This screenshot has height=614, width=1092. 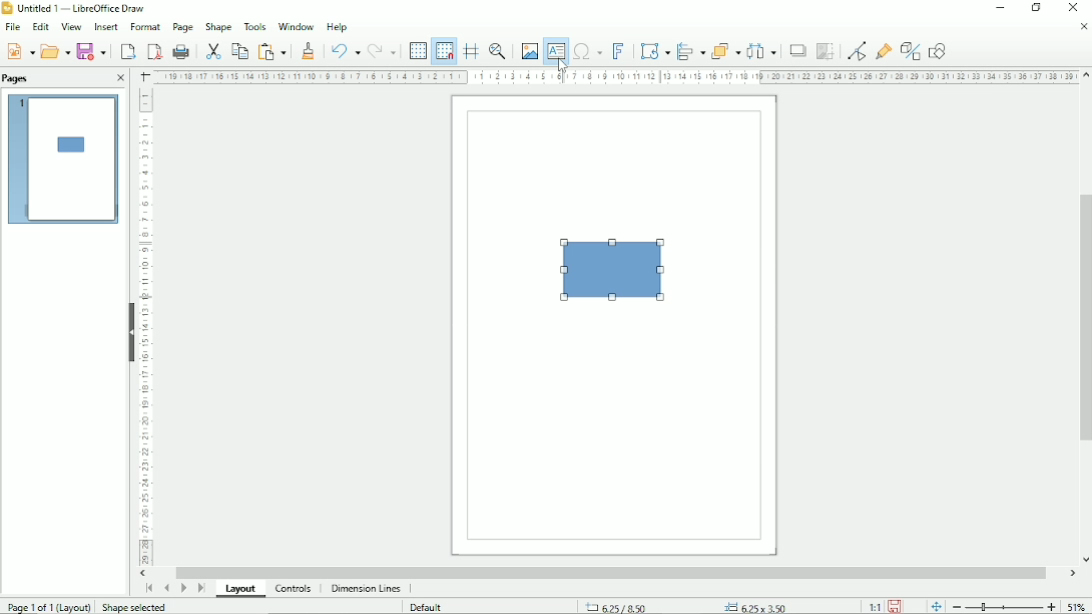 I want to click on Export directly as PDF, so click(x=154, y=51).